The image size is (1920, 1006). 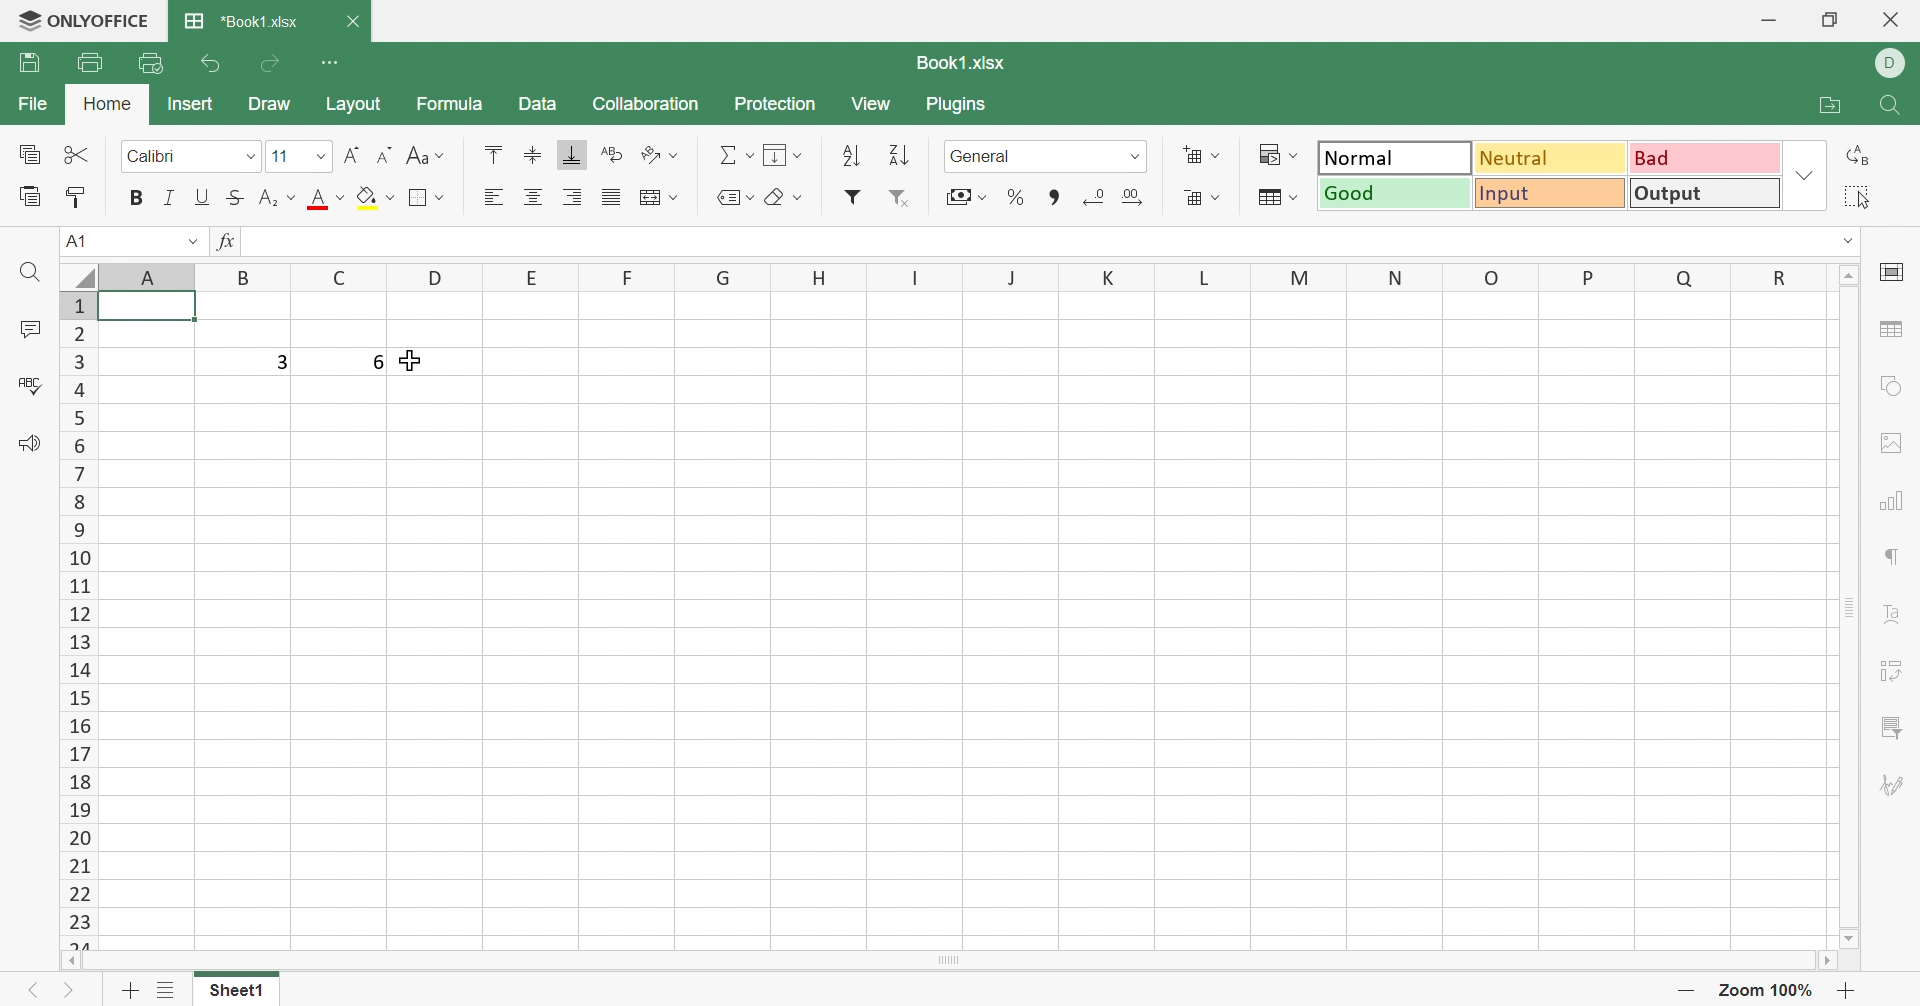 I want to click on Zoom out, so click(x=1685, y=992).